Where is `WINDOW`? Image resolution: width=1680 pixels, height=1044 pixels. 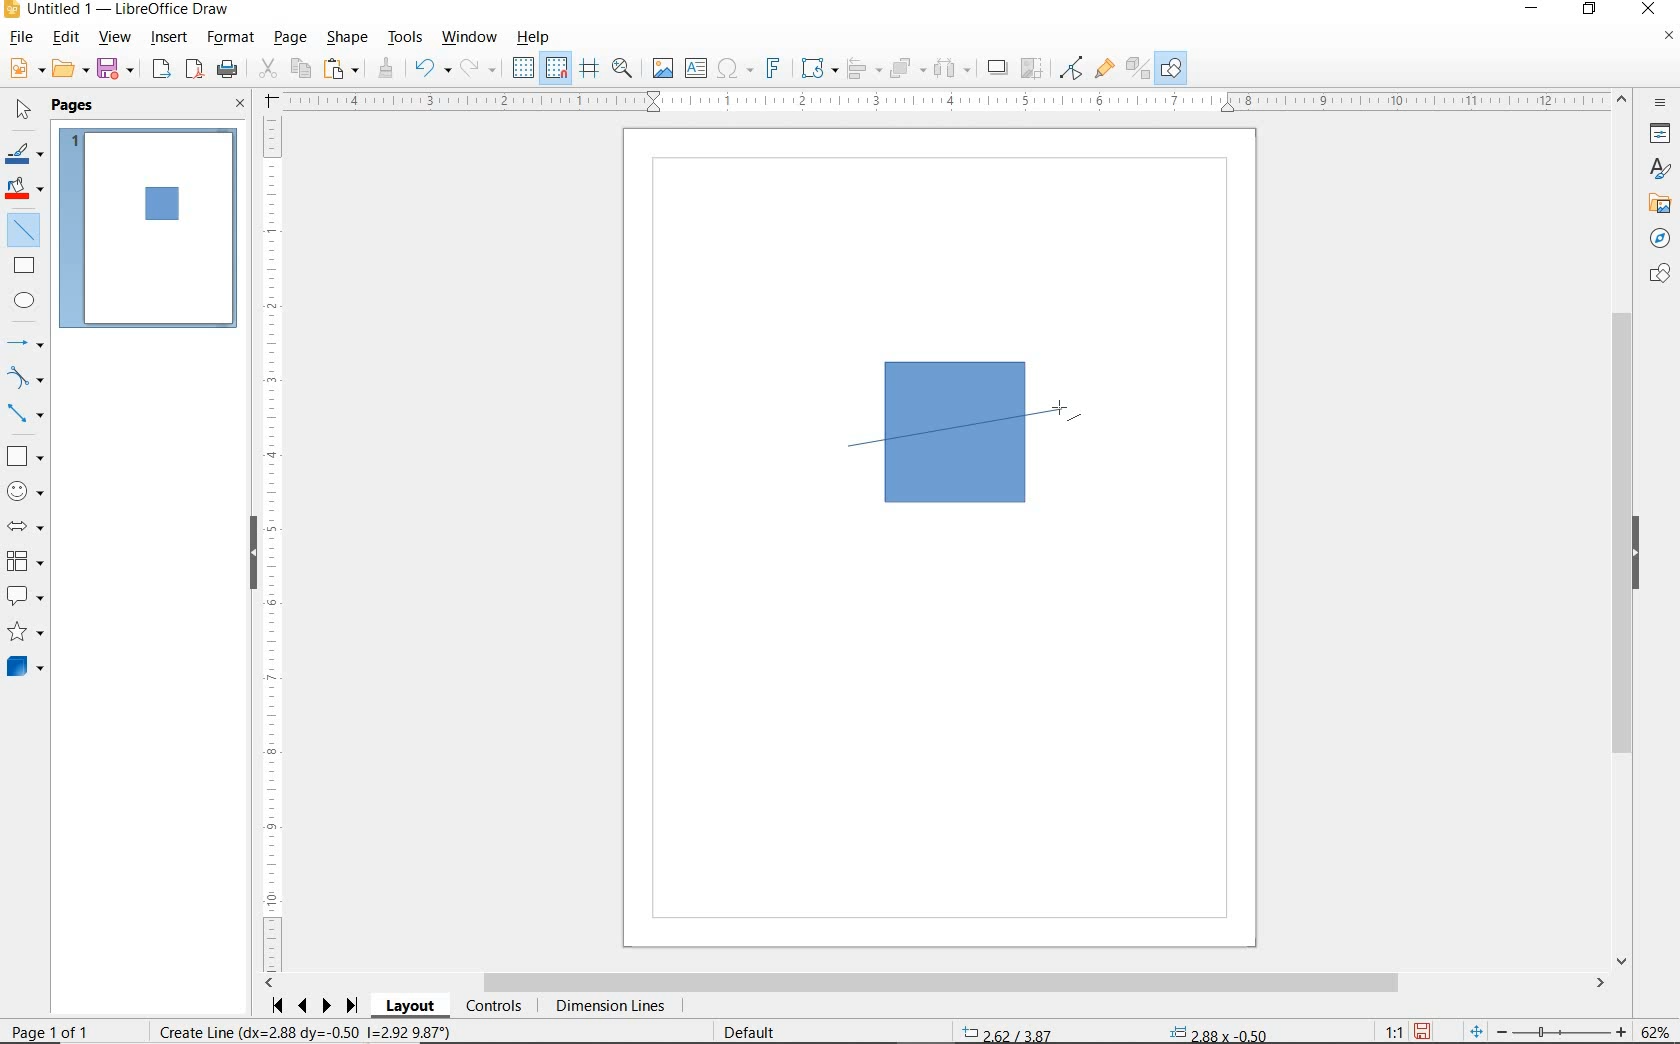
WINDOW is located at coordinates (470, 38).